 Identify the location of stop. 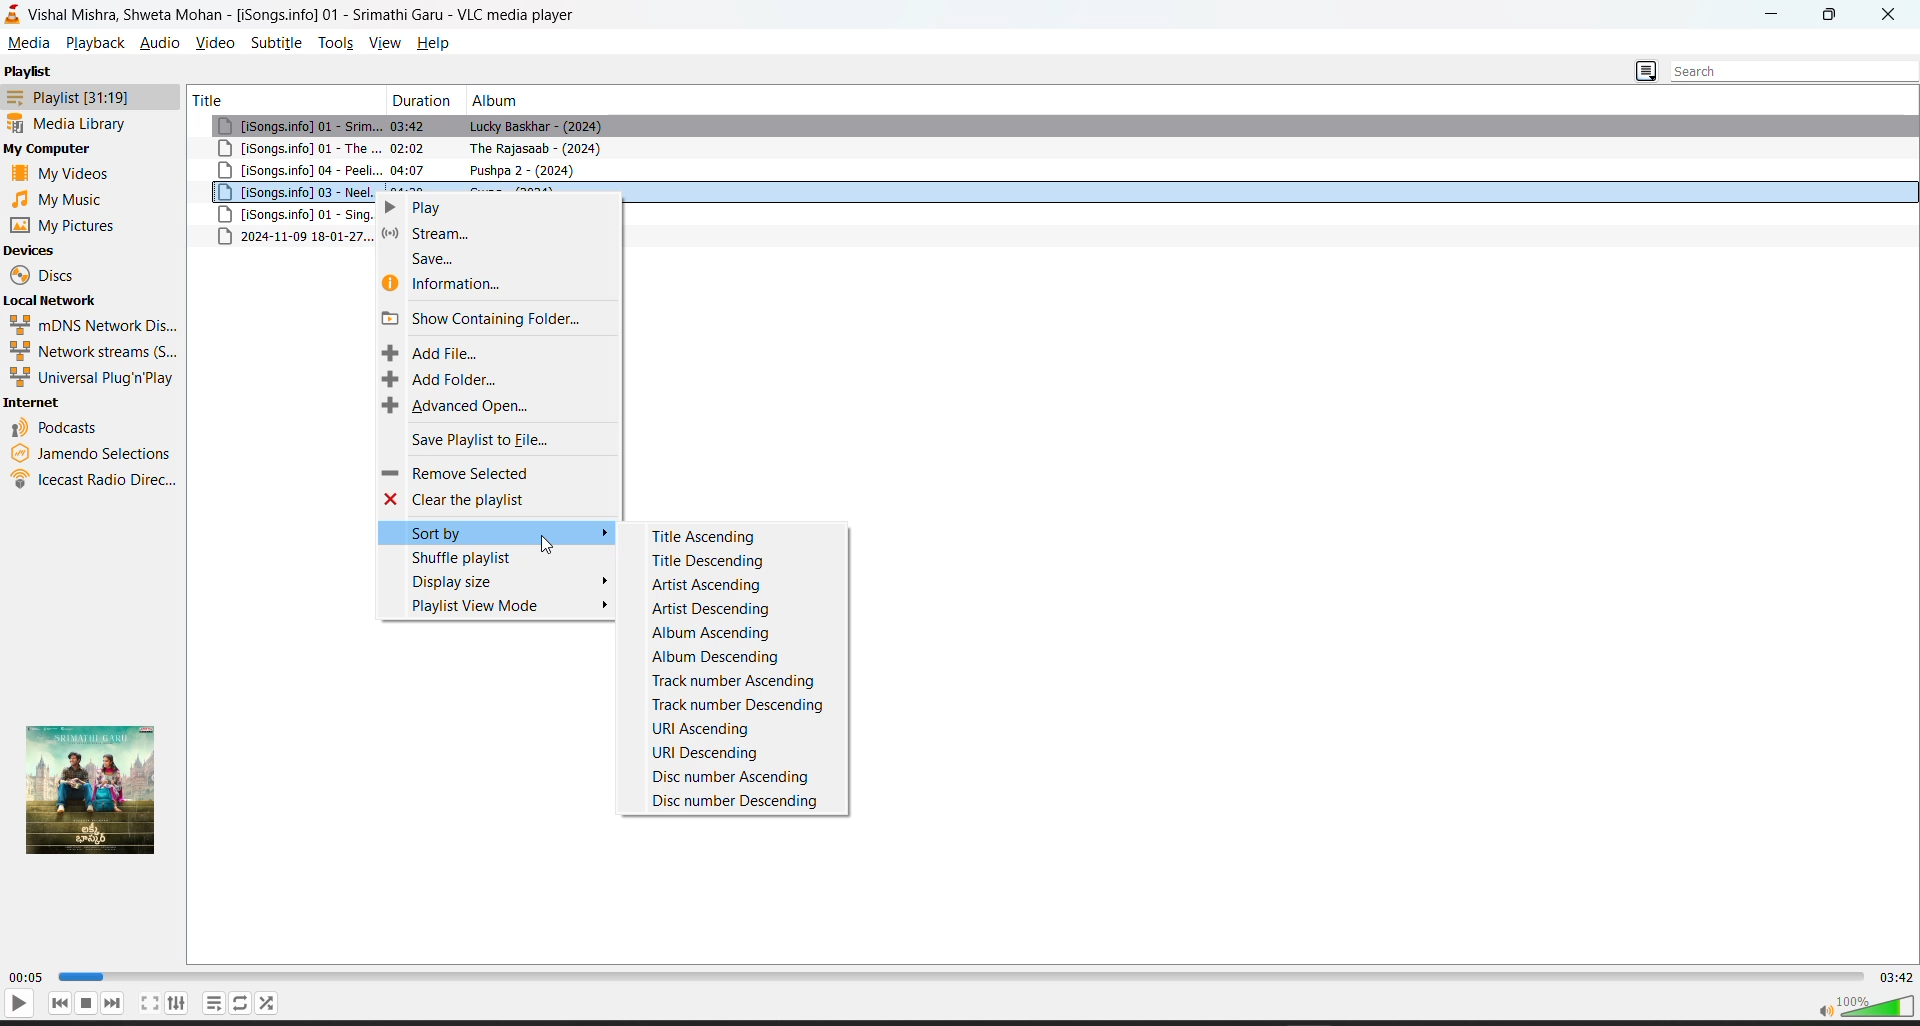
(87, 1003).